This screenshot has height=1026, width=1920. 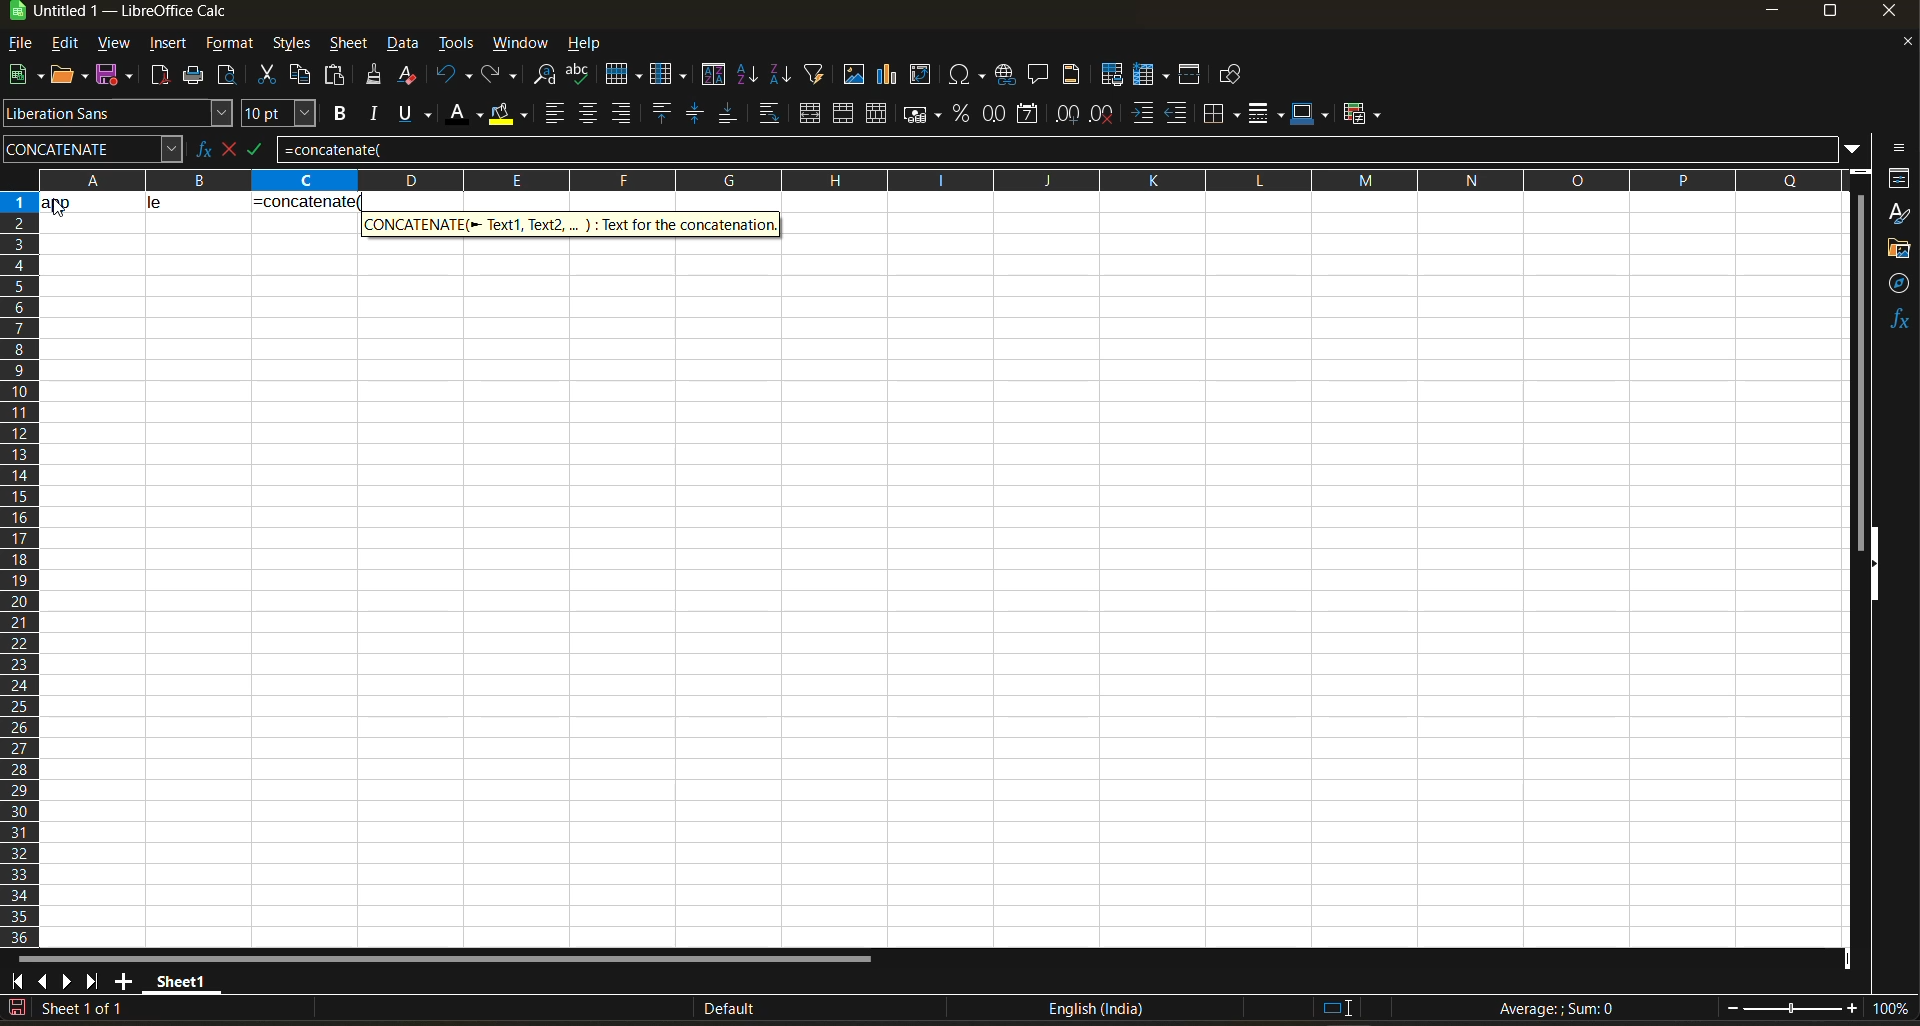 What do you see at coordinates (1060, 150) in the screenshot?
I see `=concatenate` at bounding box center [1060, 150].